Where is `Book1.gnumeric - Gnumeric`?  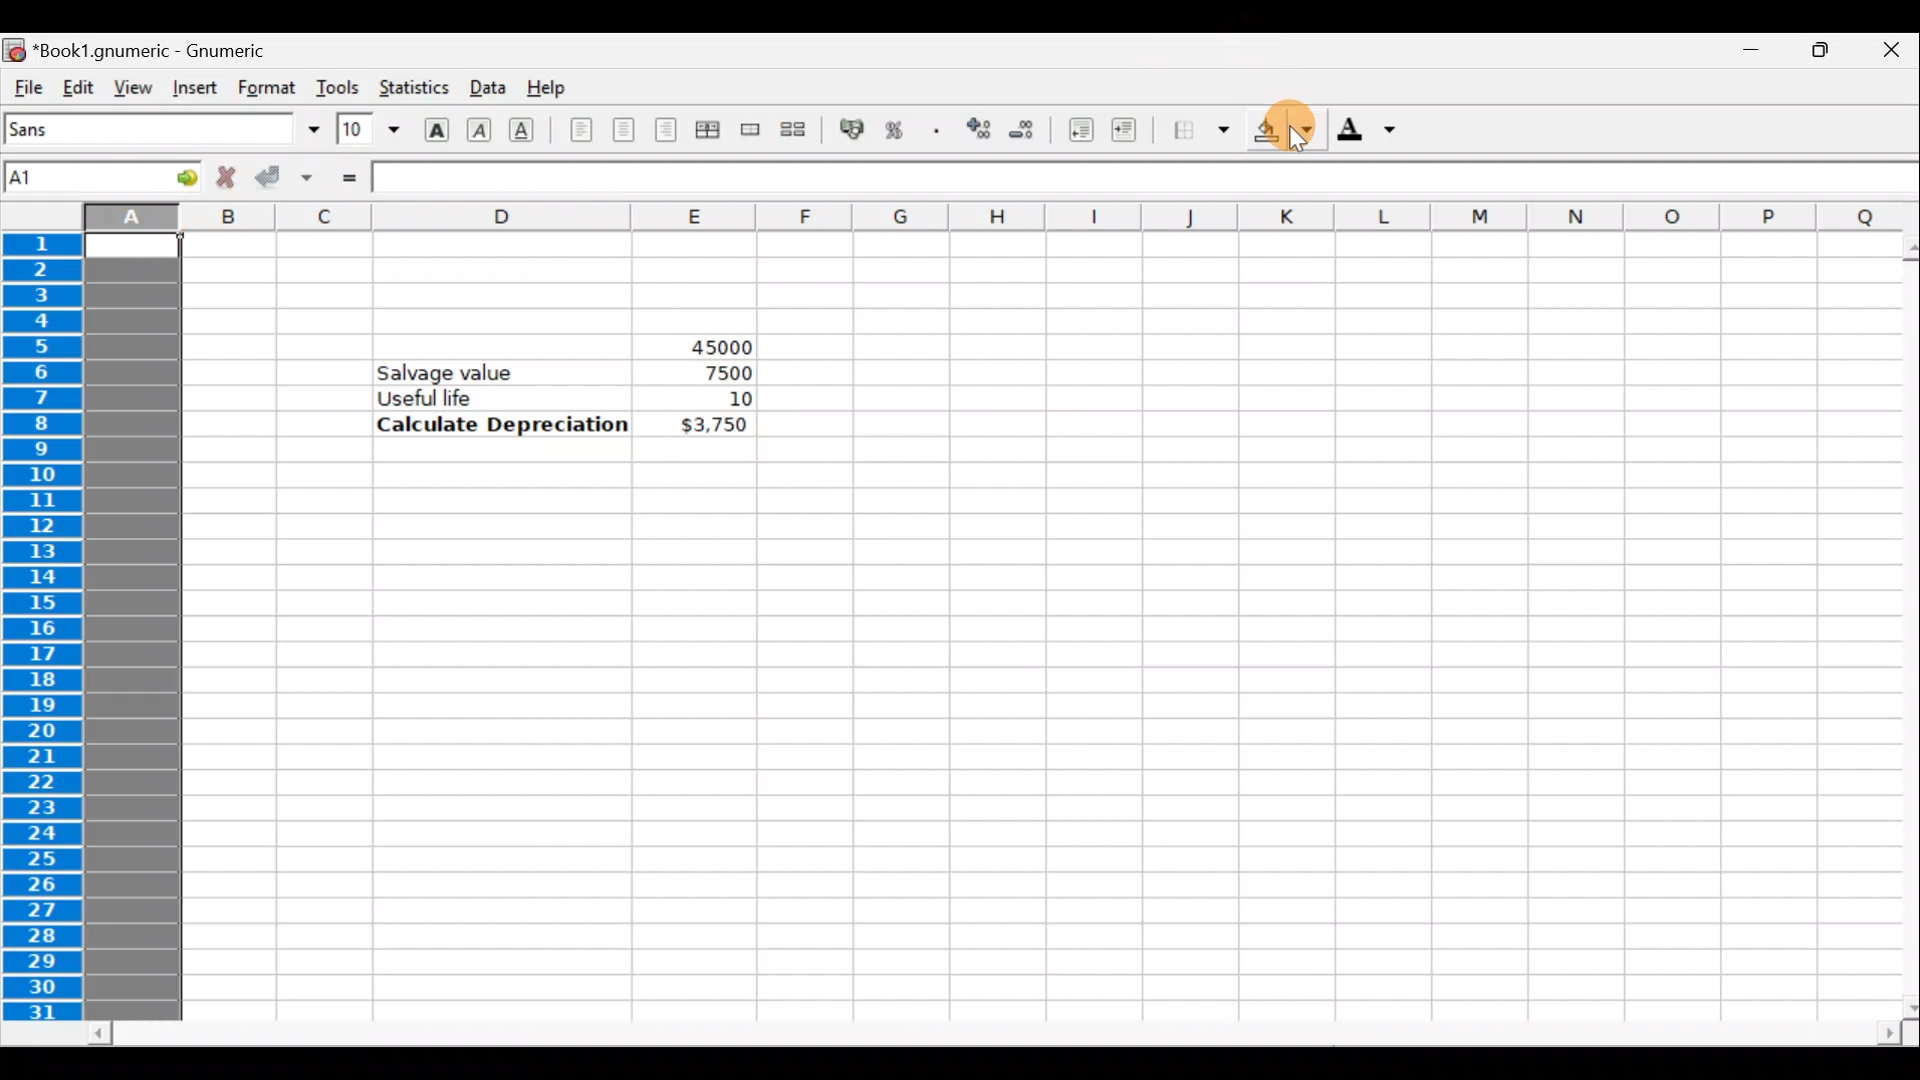 Book1.gnumeric - Gnumeric is located at coordinates (161, 49).